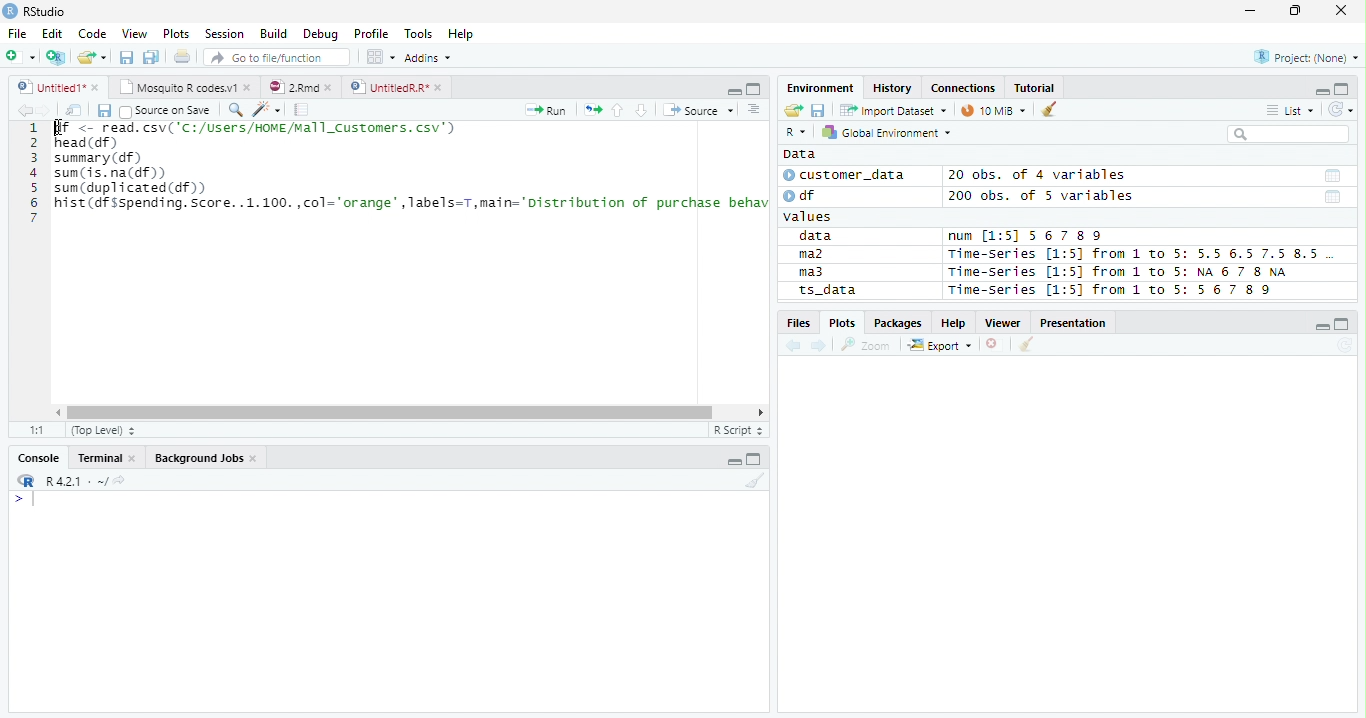 Image resolution: width=1366 pixels, height=718 pixels. I want to click on Plots, so click(842, 322).